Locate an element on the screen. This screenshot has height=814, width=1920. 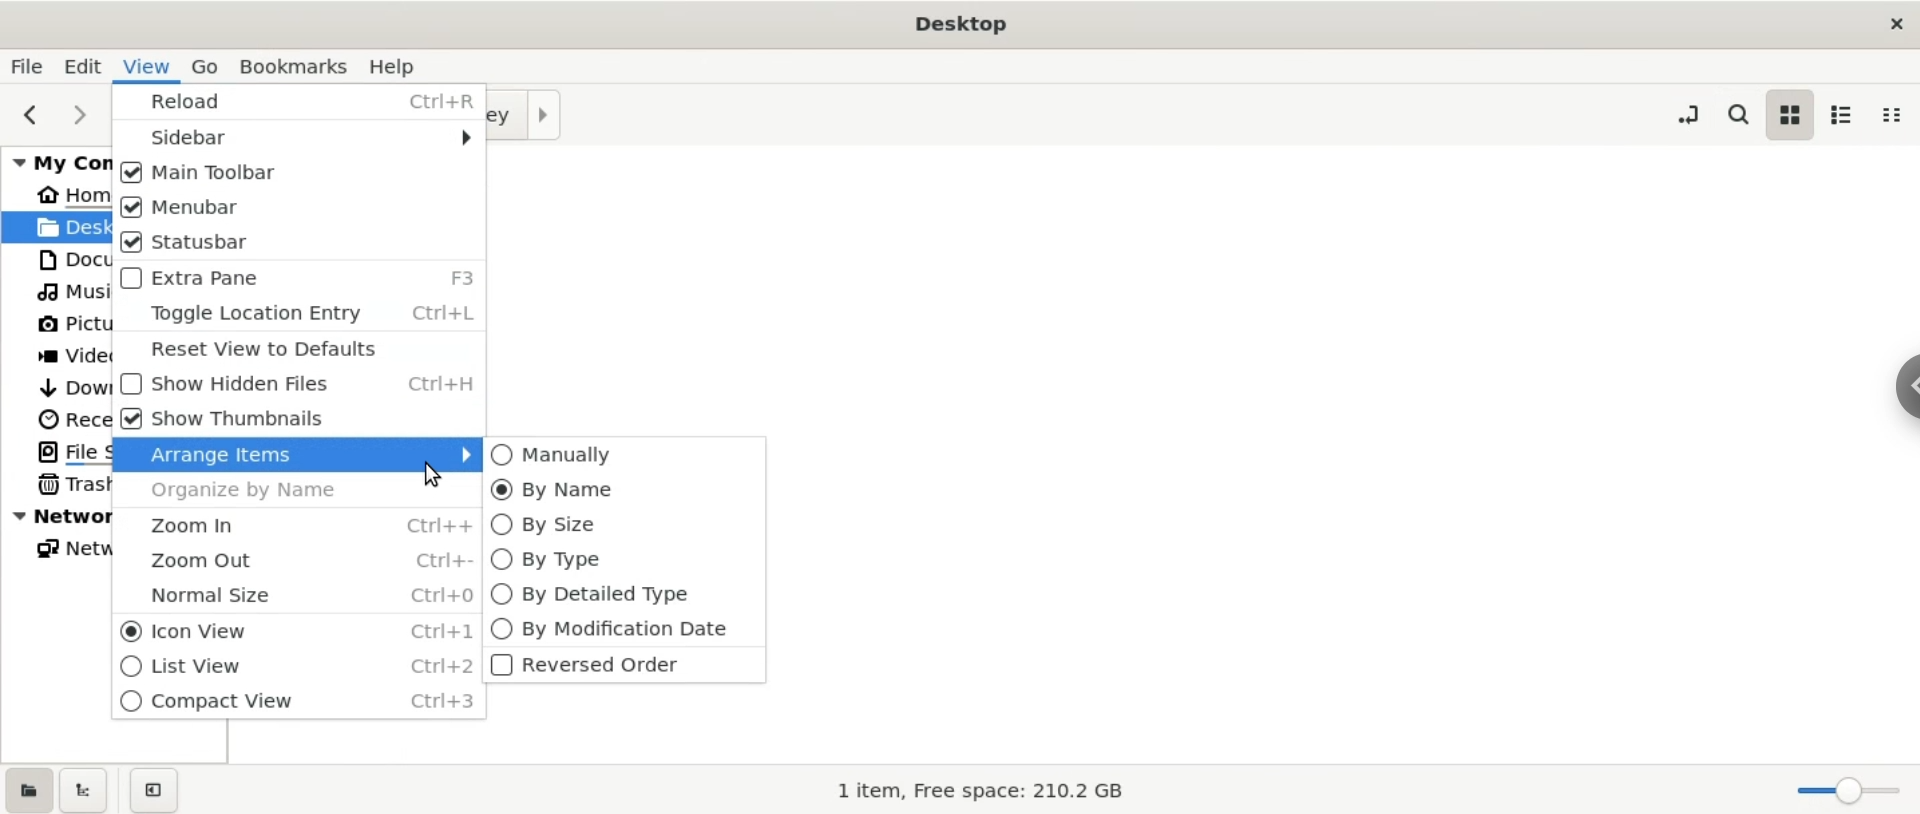
reversed order is located at coordinates (620, 666).